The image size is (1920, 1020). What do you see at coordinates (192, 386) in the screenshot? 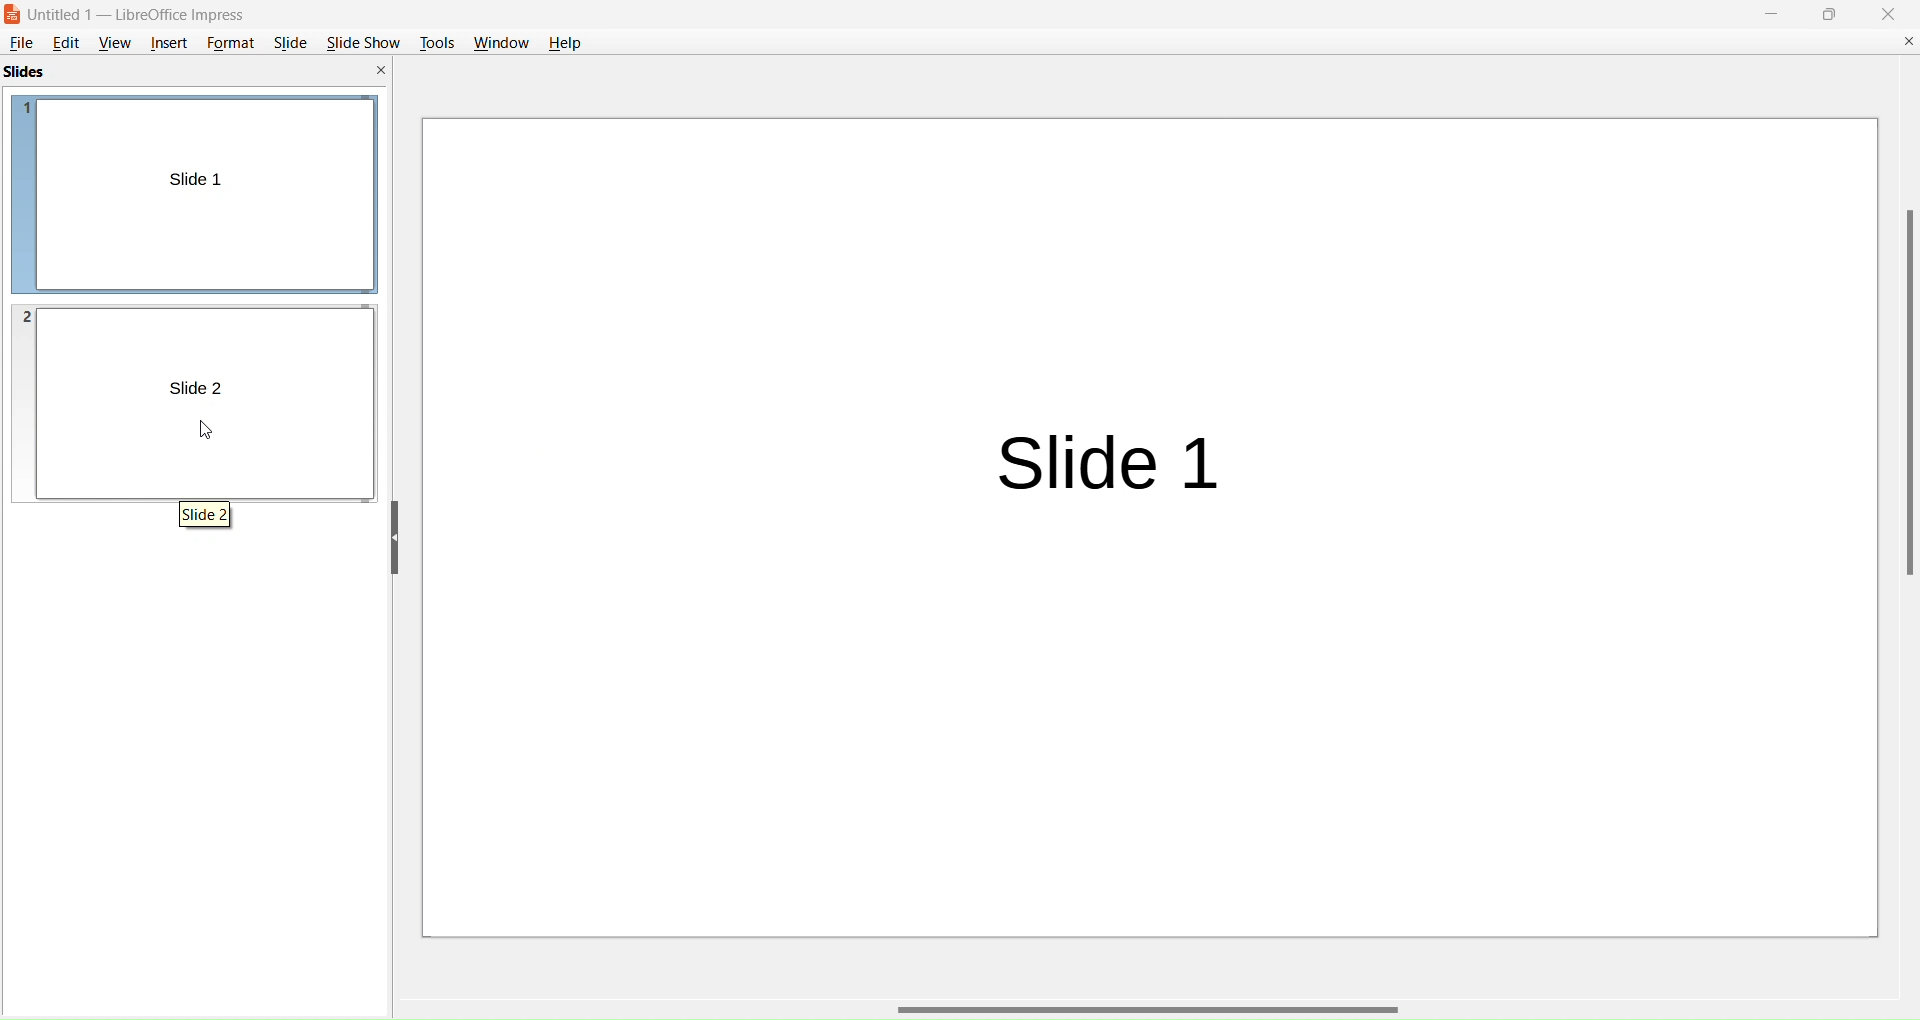
I see `slide 2` at bounding box center [192, 386].